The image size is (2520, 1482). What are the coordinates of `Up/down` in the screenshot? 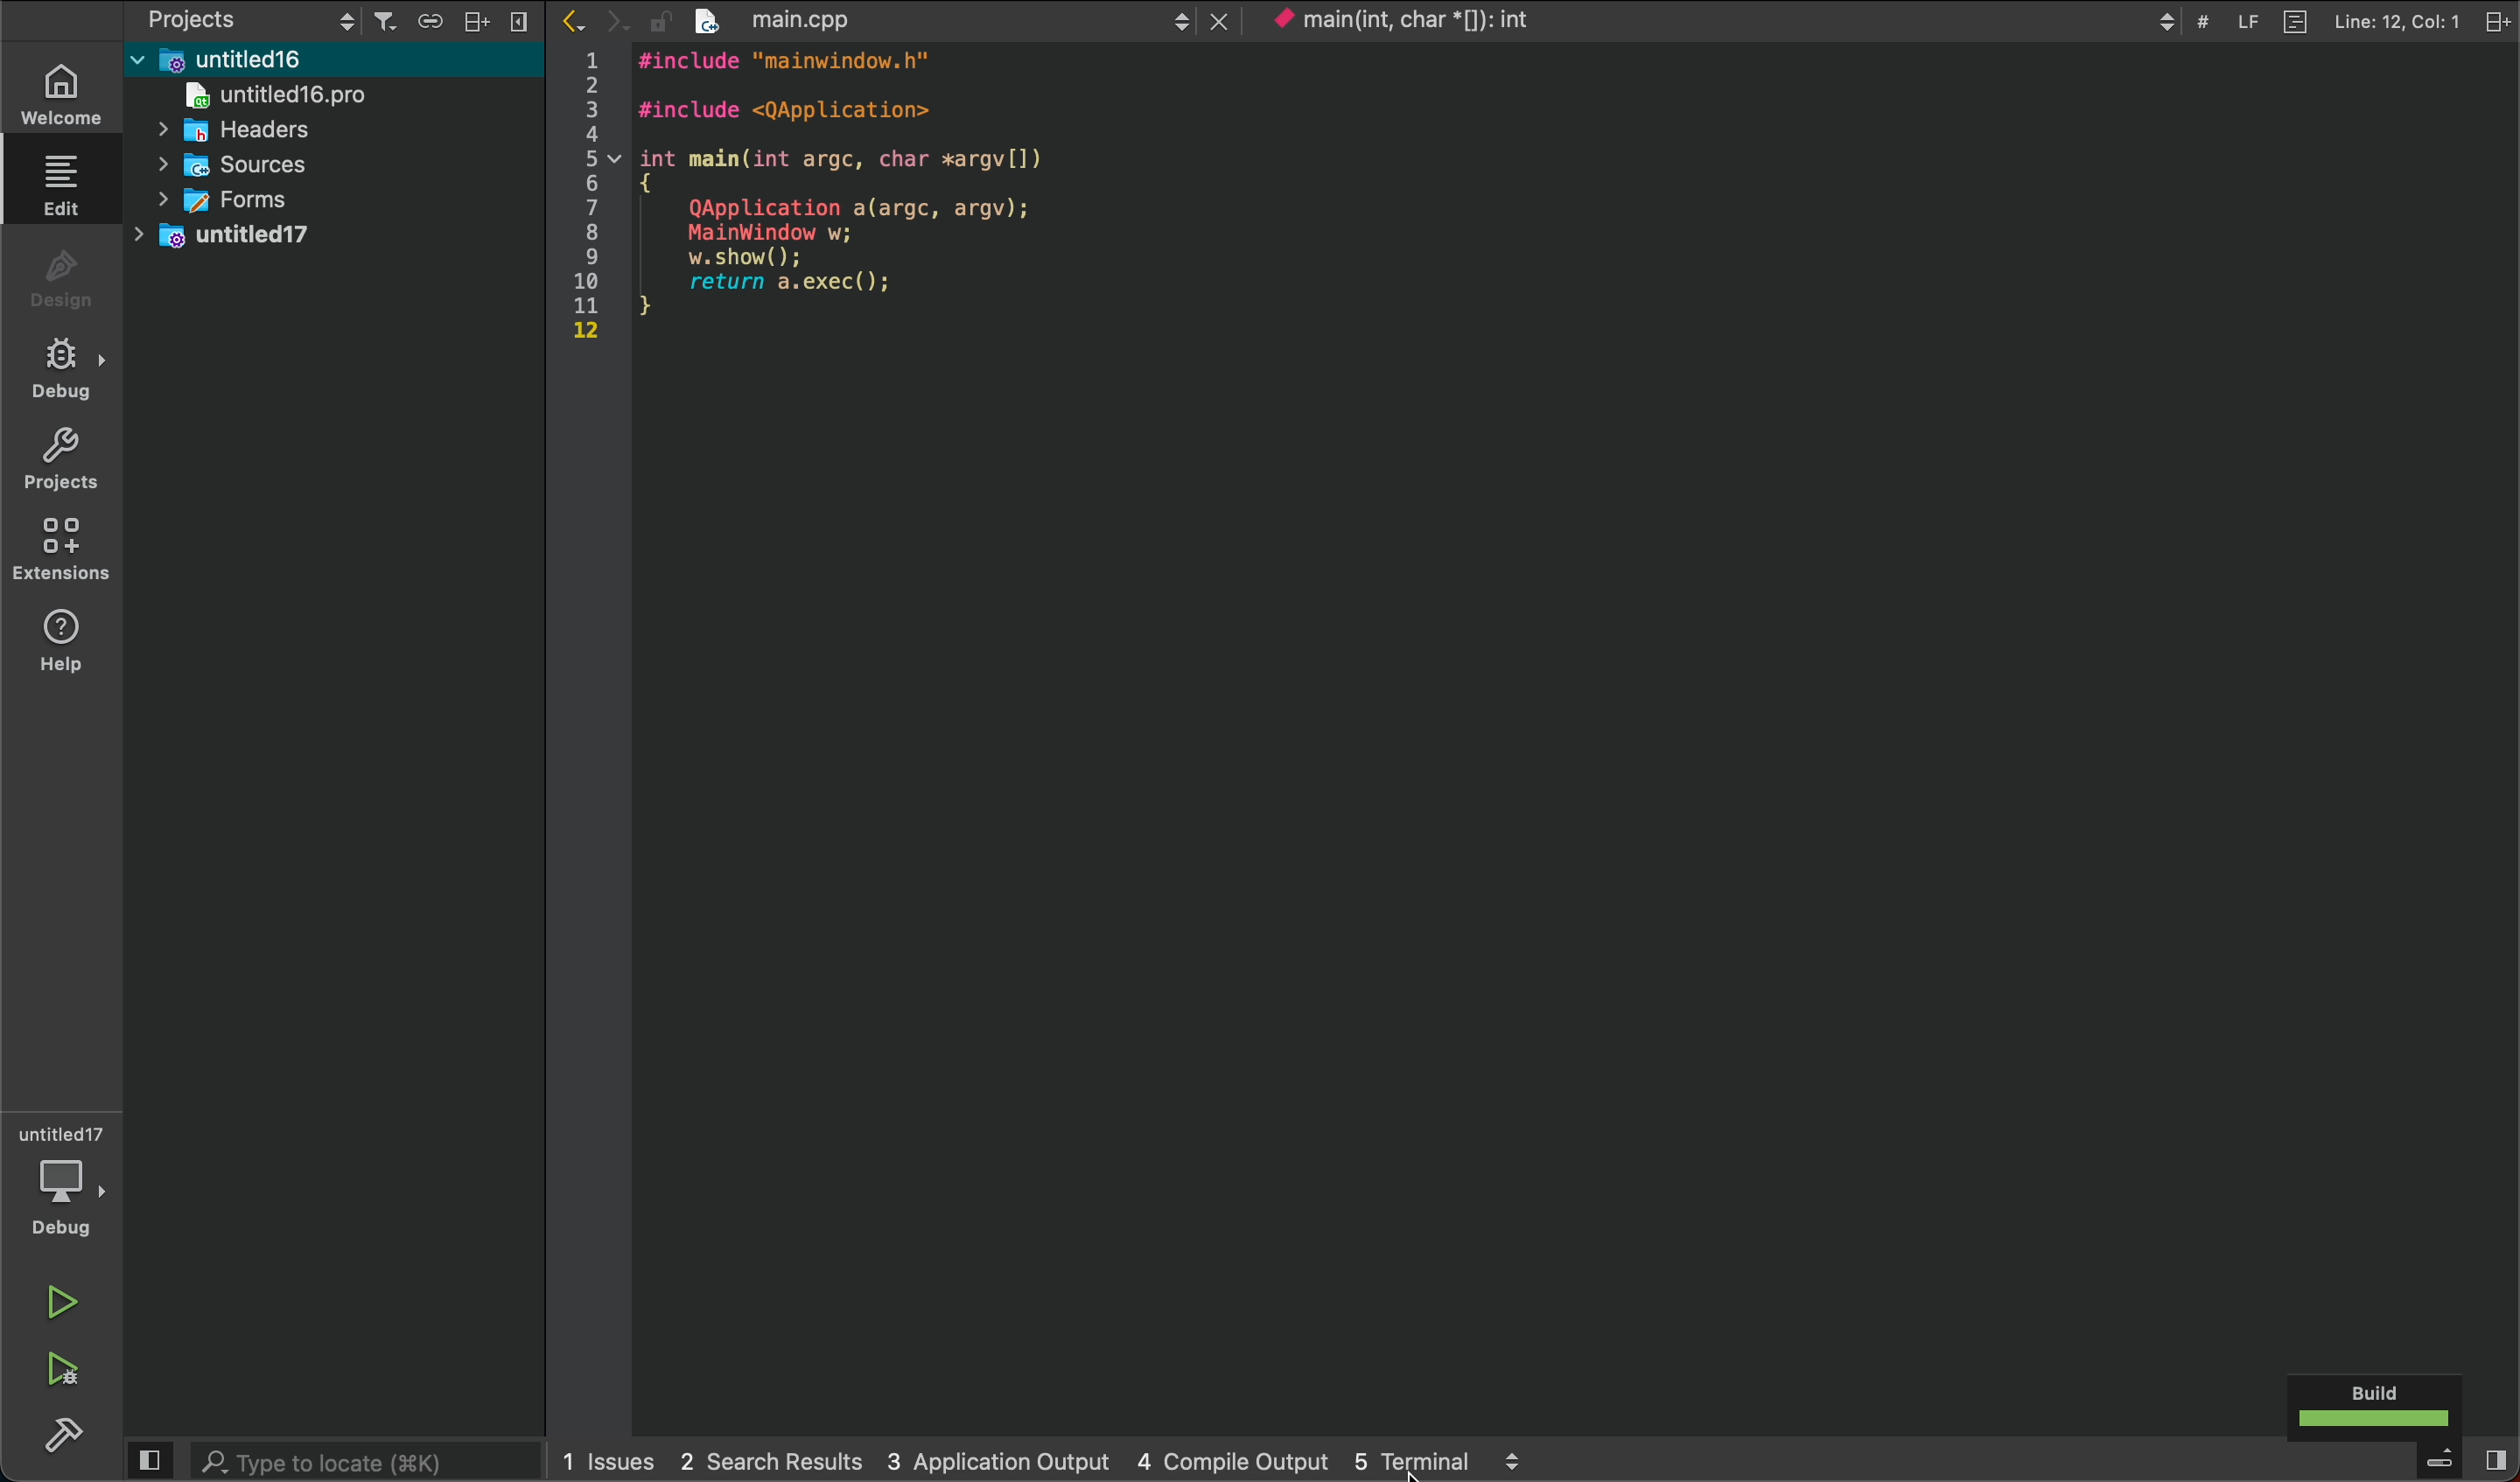 It's located at (2166, 21).